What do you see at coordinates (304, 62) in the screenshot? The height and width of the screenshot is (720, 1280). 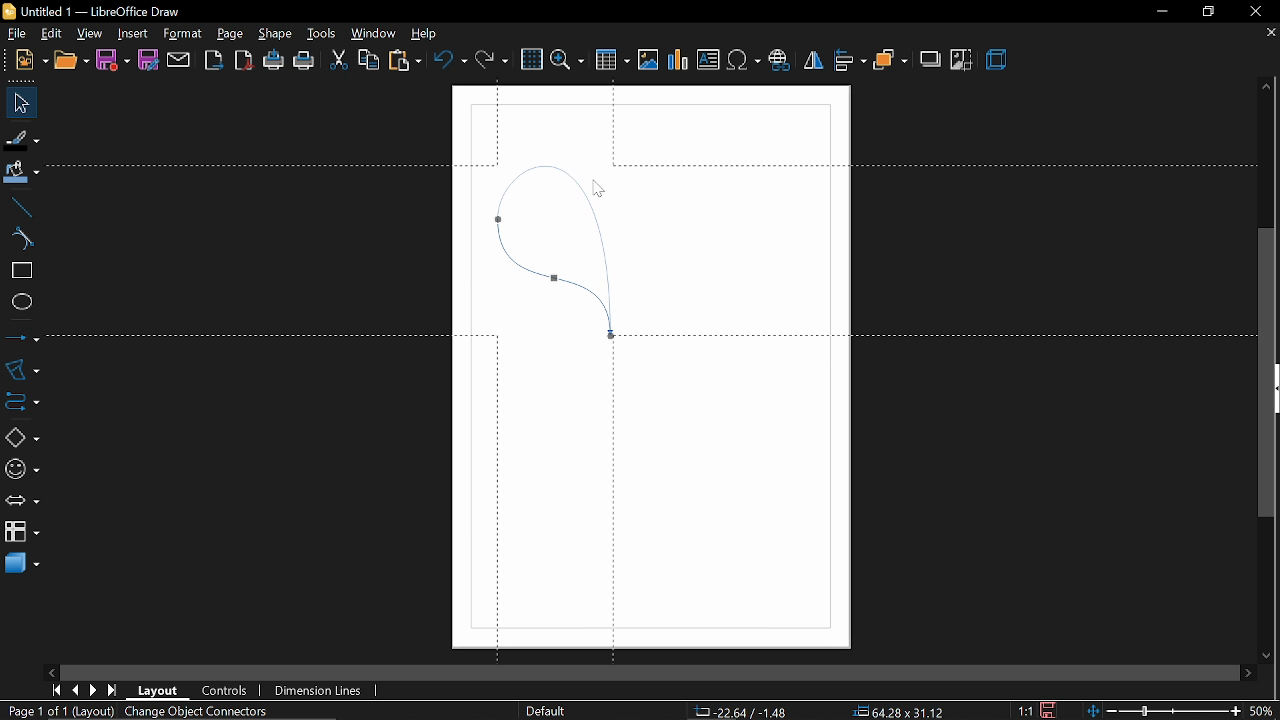 I see `print` at bounding box center [304, 62].